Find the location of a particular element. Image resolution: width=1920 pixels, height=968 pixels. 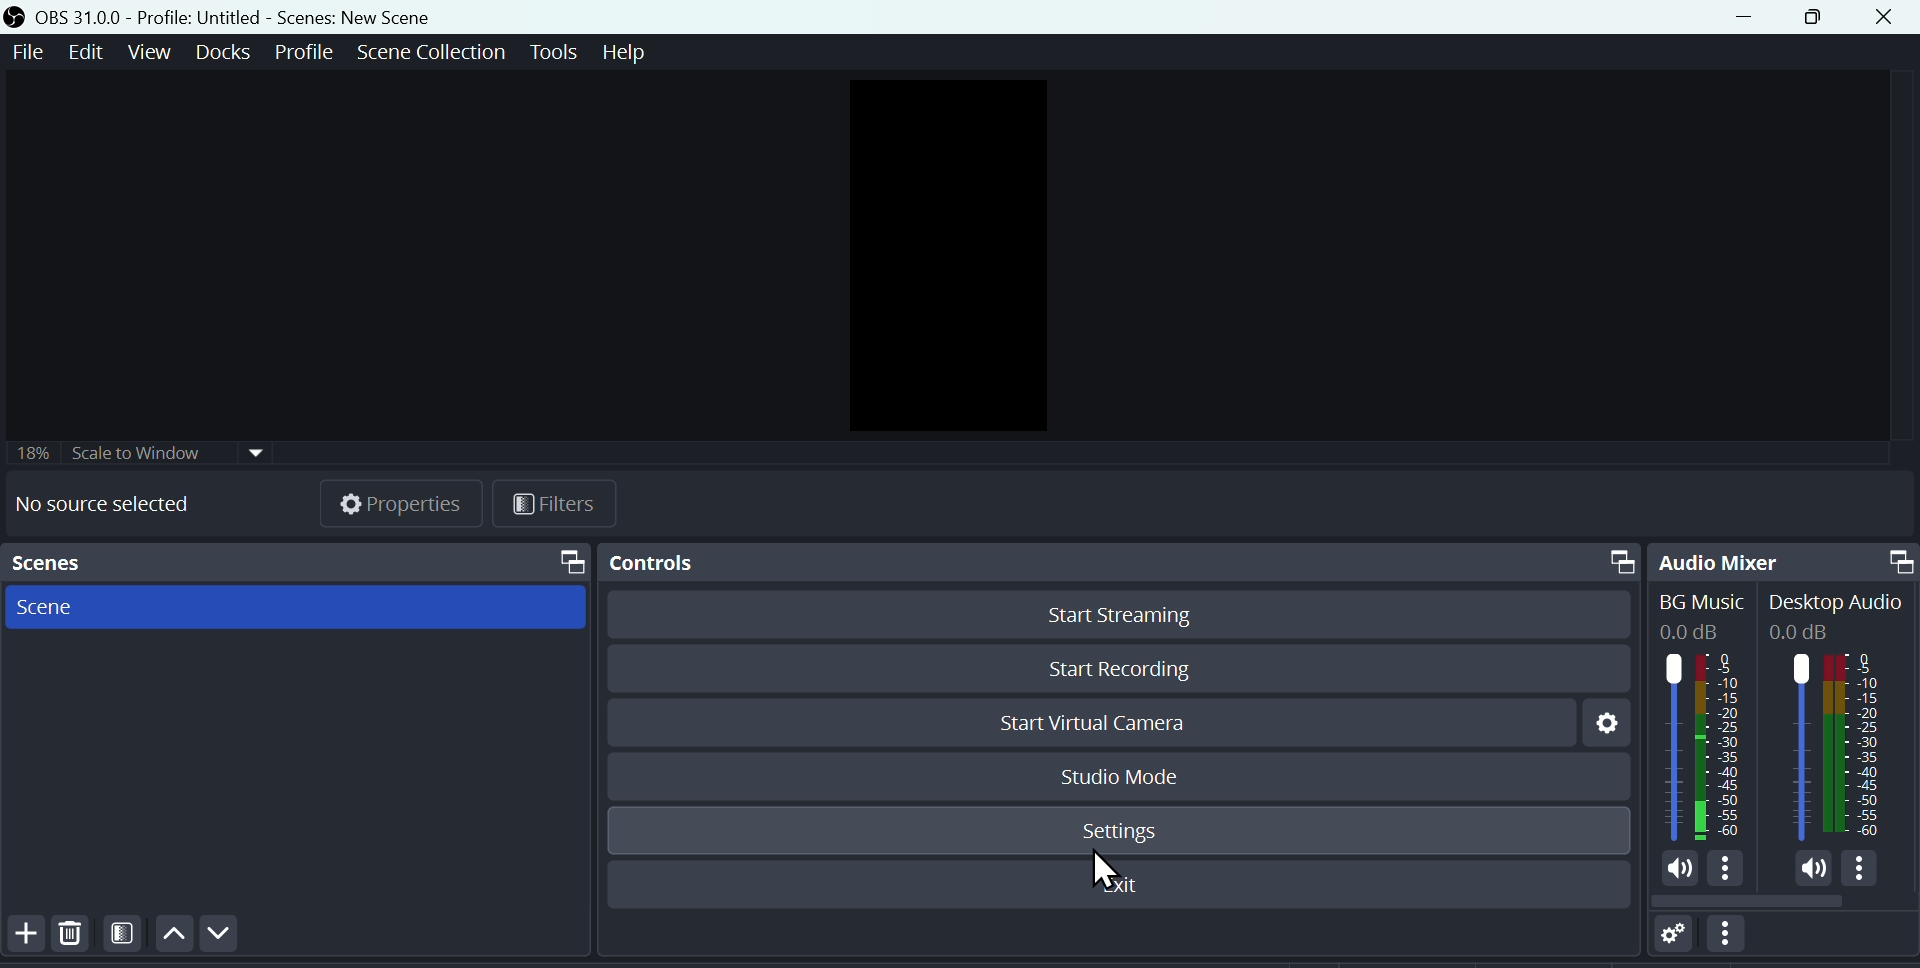

Profile is located at coordinates (301, 55).